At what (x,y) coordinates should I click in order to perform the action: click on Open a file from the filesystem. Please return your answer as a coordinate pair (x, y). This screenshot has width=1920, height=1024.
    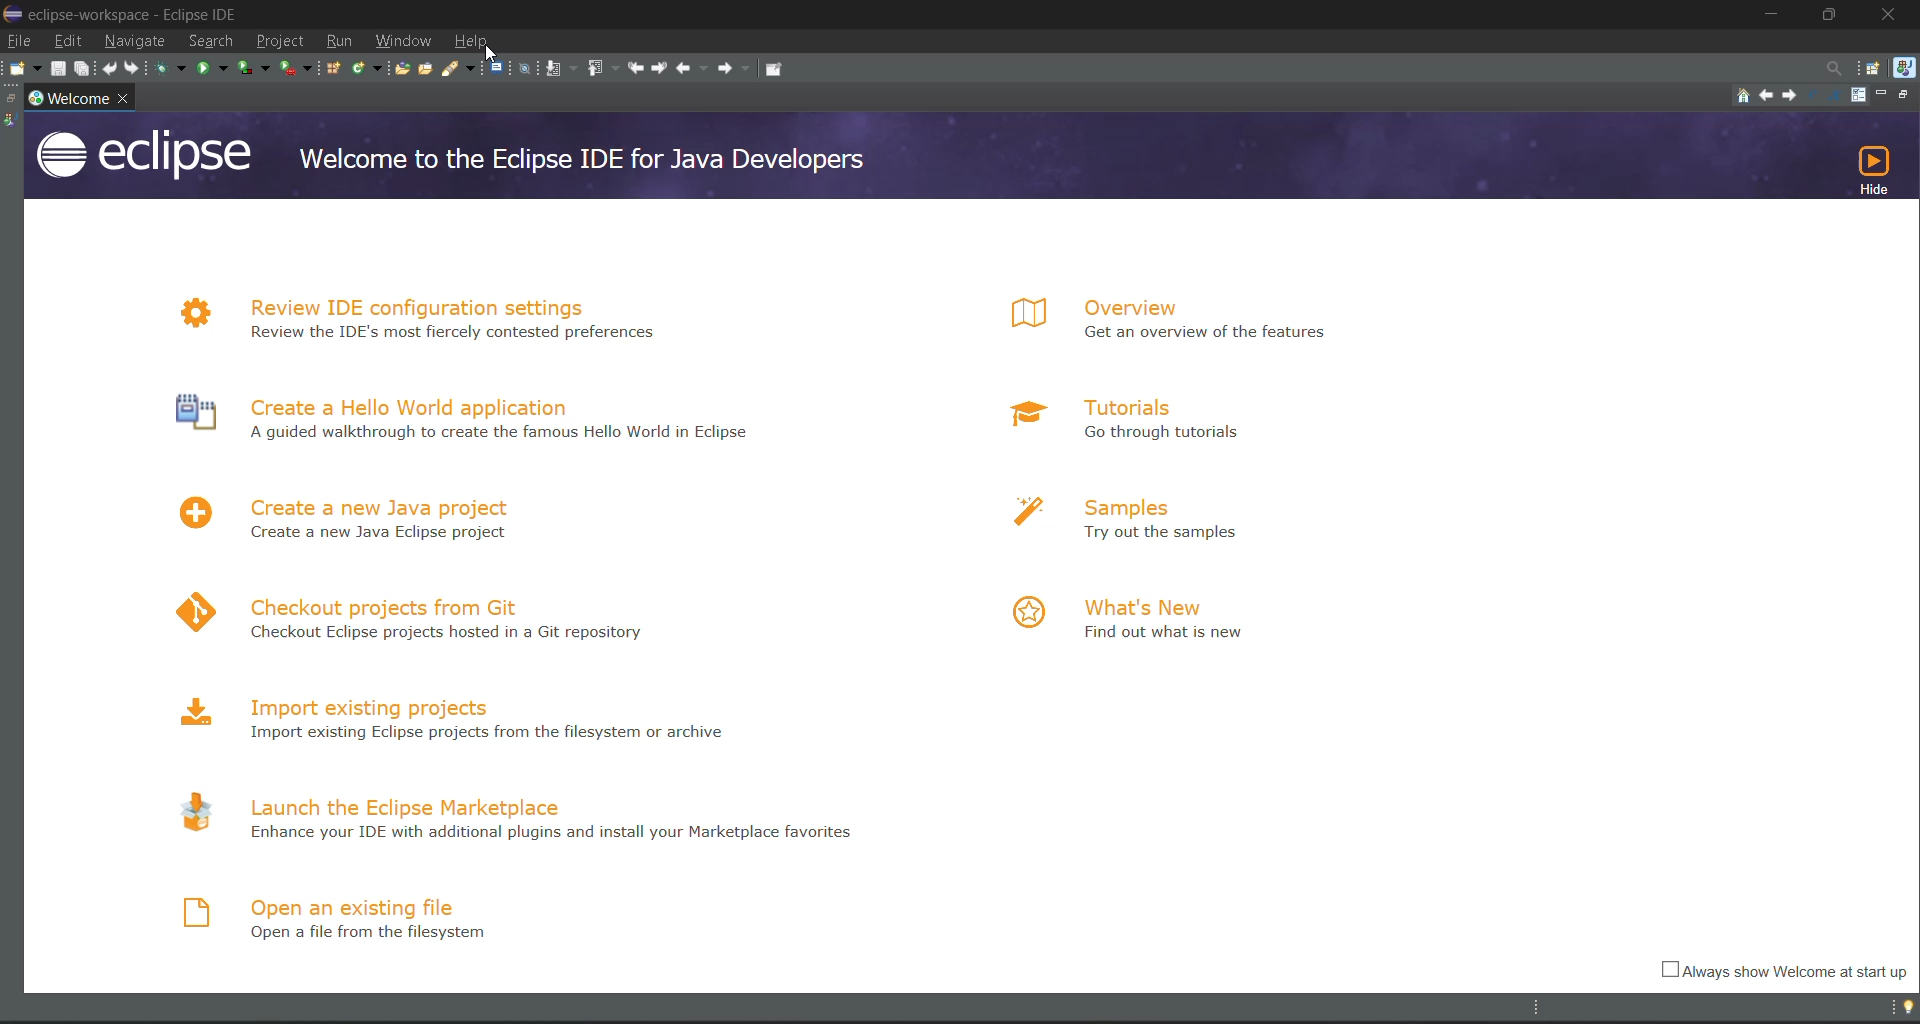
    Looking at the image, I should click on (356, 936).